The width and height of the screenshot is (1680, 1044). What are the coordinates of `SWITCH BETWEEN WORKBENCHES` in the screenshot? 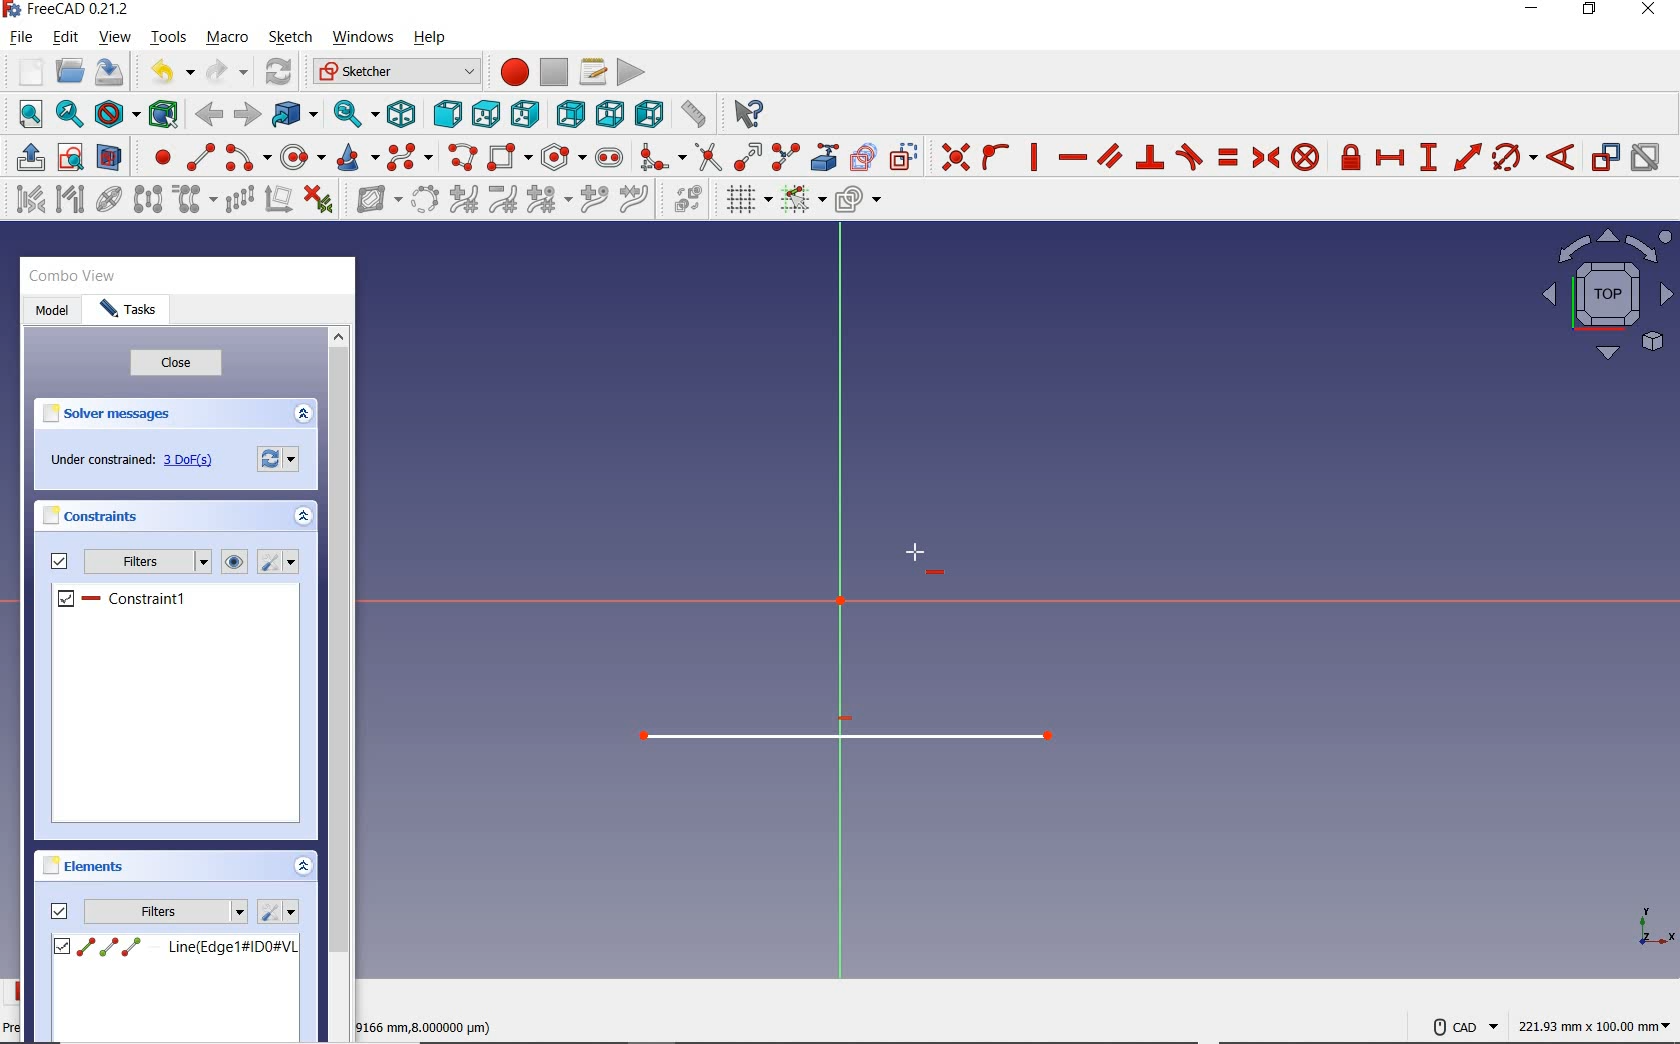 It's located at (397, 71).